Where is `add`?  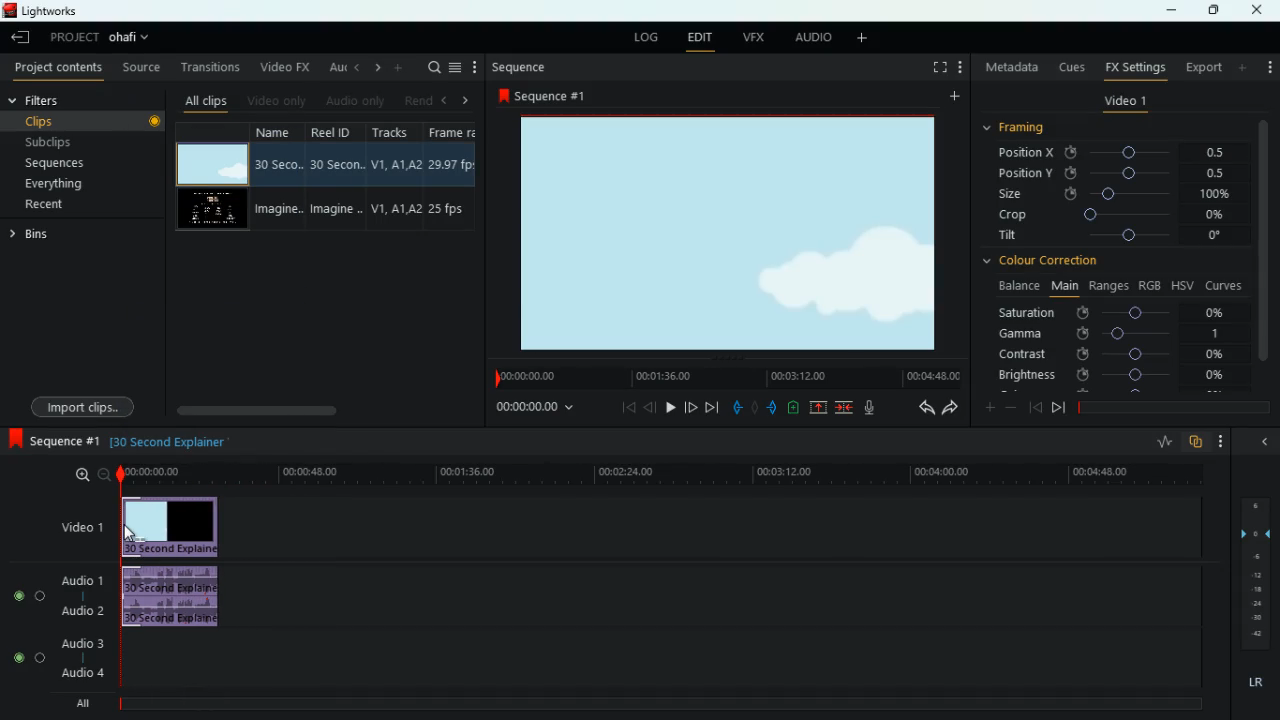
add is located at coordinates (953, 95).